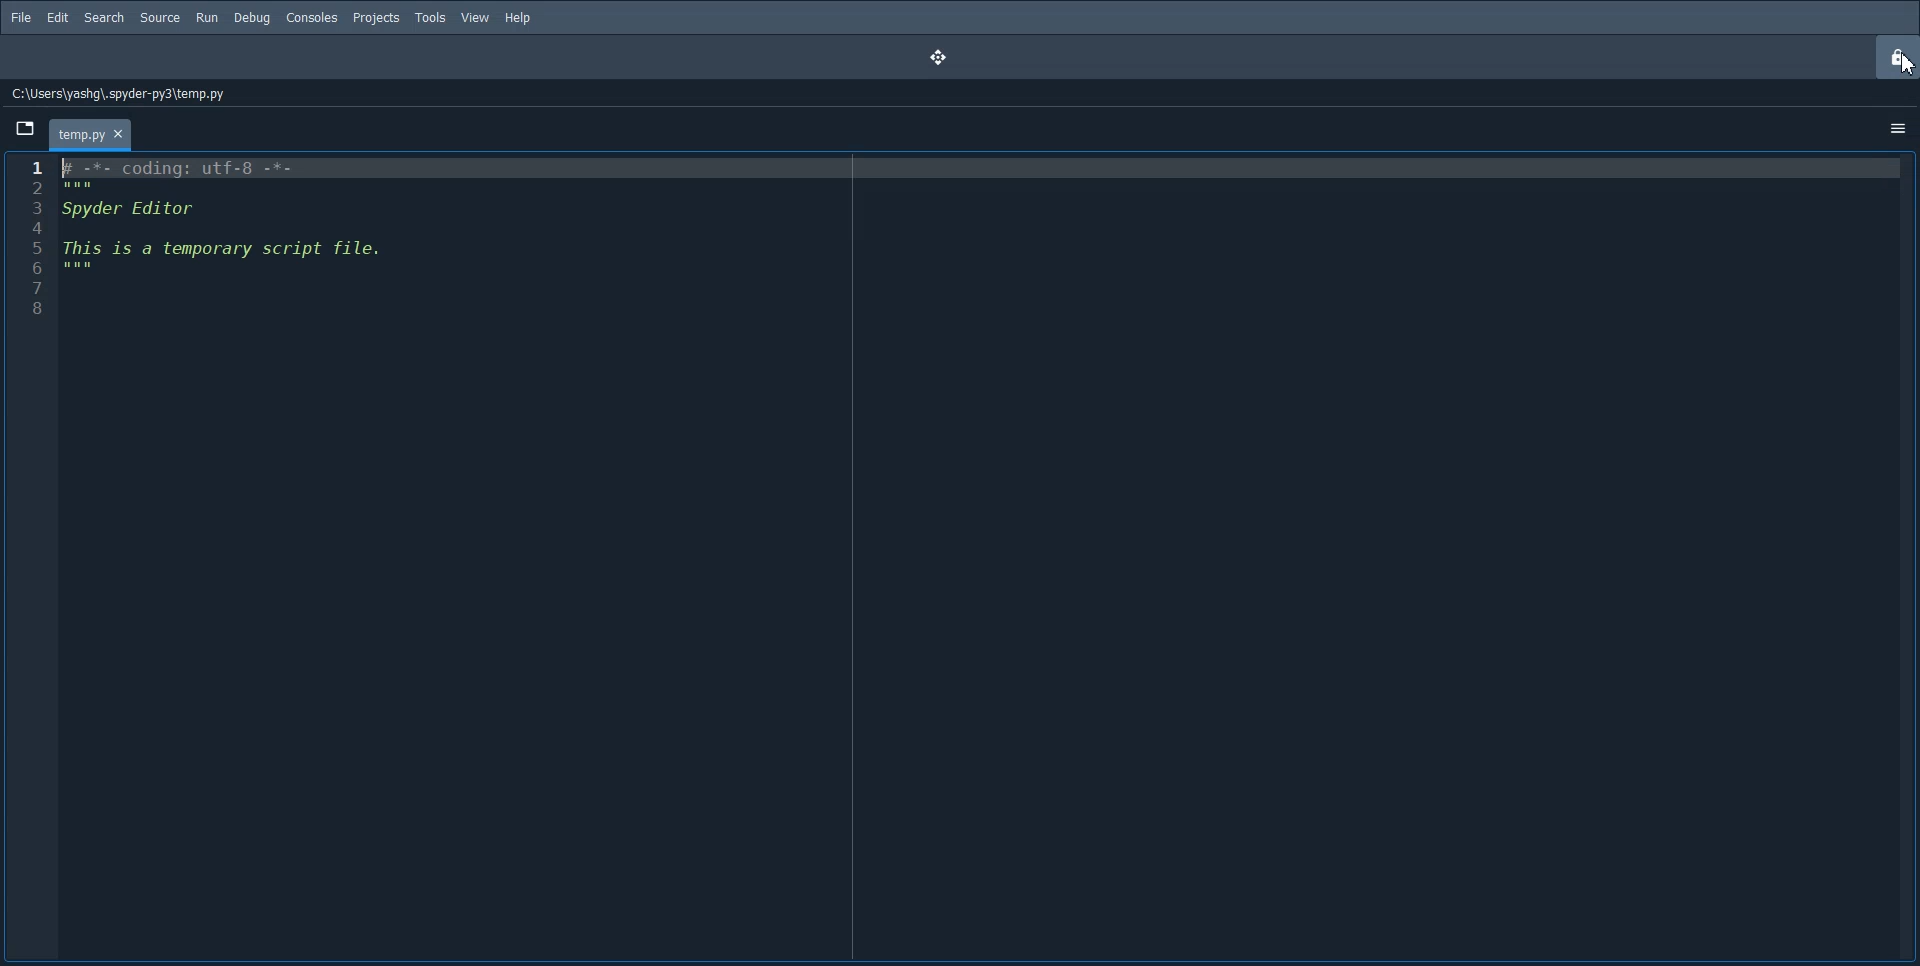 The width and height of the screenshot is (1920, 966). What do you see at coordinates (35, 243) in the screenshot?
I see `Line number` at bounding box center [35, 243].